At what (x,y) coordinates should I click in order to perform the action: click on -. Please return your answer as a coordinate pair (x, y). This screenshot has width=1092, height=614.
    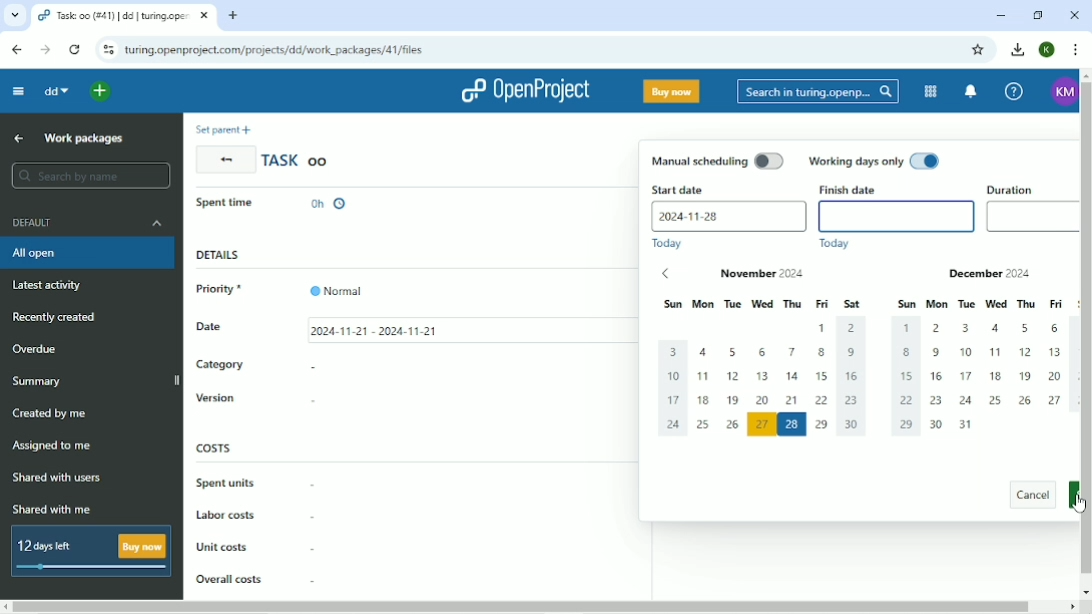
    Looking at the image, I should click on (318, 403).